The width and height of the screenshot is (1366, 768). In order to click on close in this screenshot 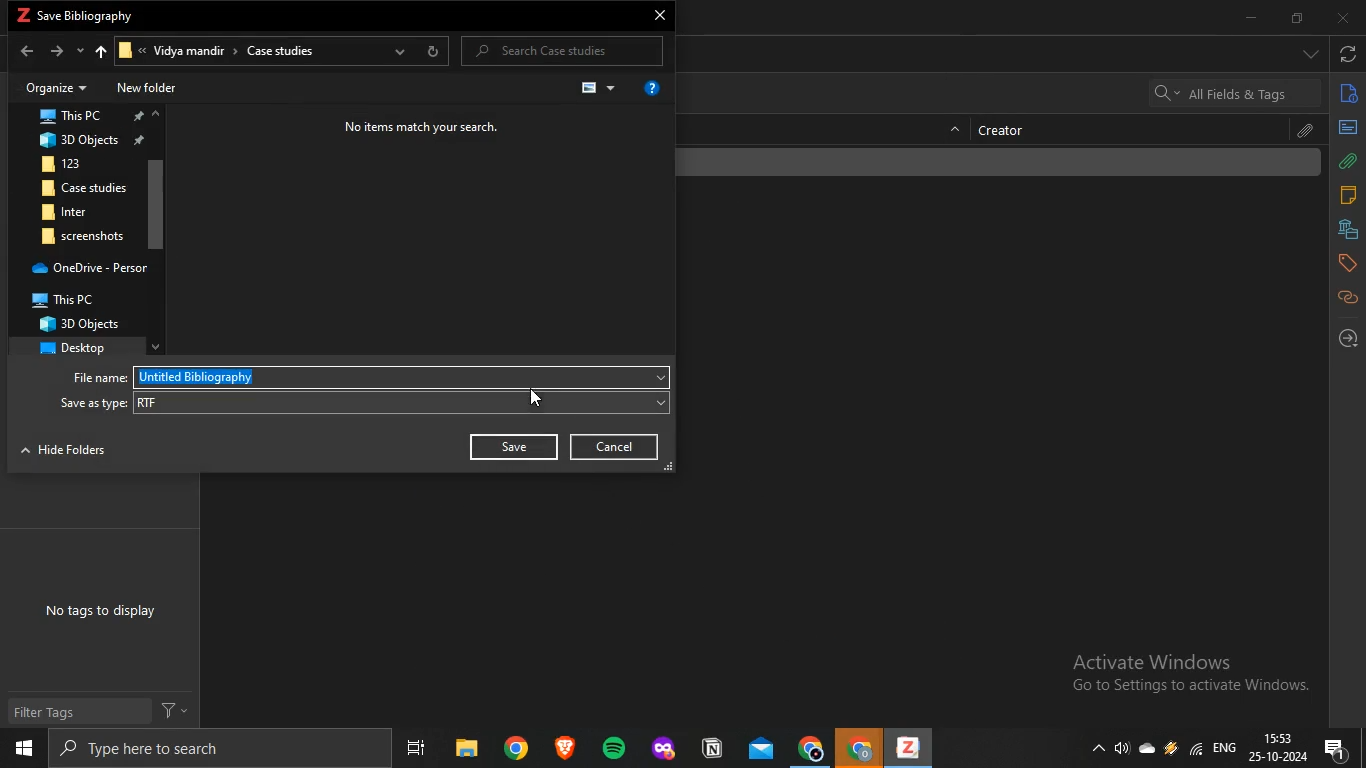, I will do `click(661, 16)`.